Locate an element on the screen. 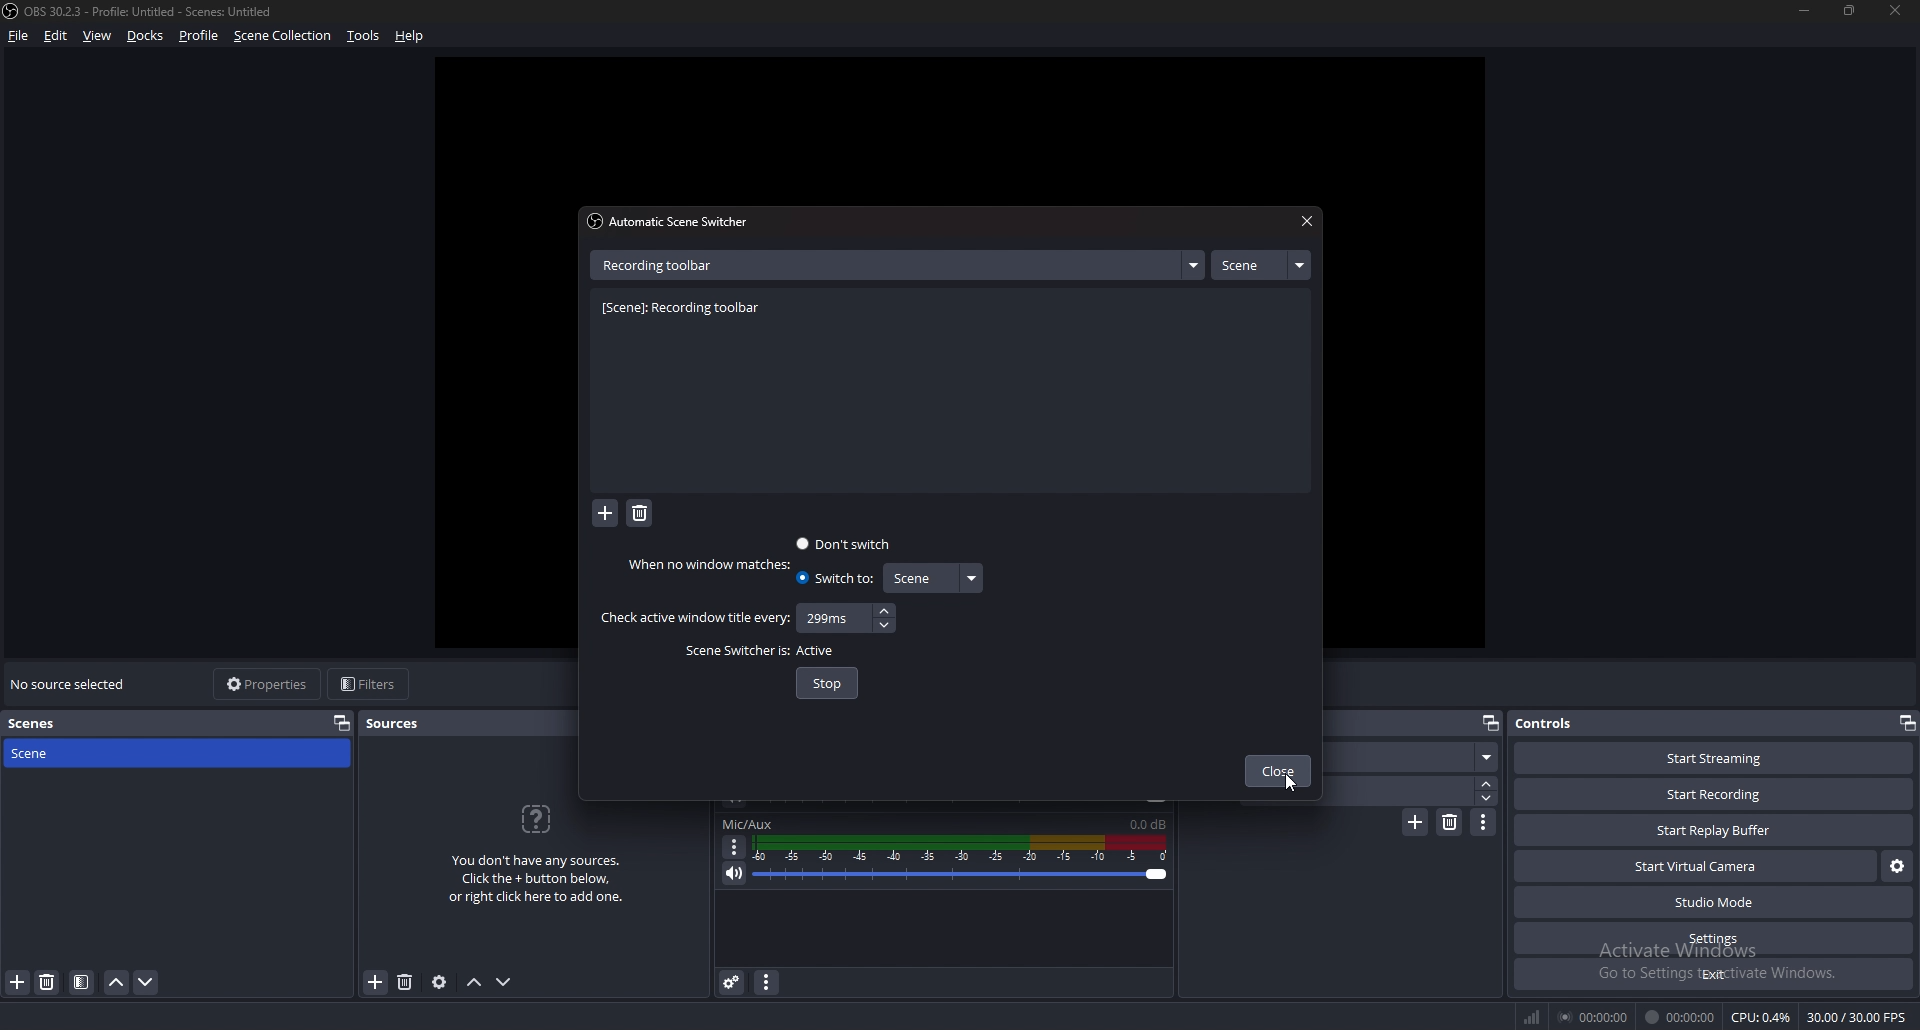 This screenshot has width=1920, height=1030. cpu is located at coordinates (1761, 1017).